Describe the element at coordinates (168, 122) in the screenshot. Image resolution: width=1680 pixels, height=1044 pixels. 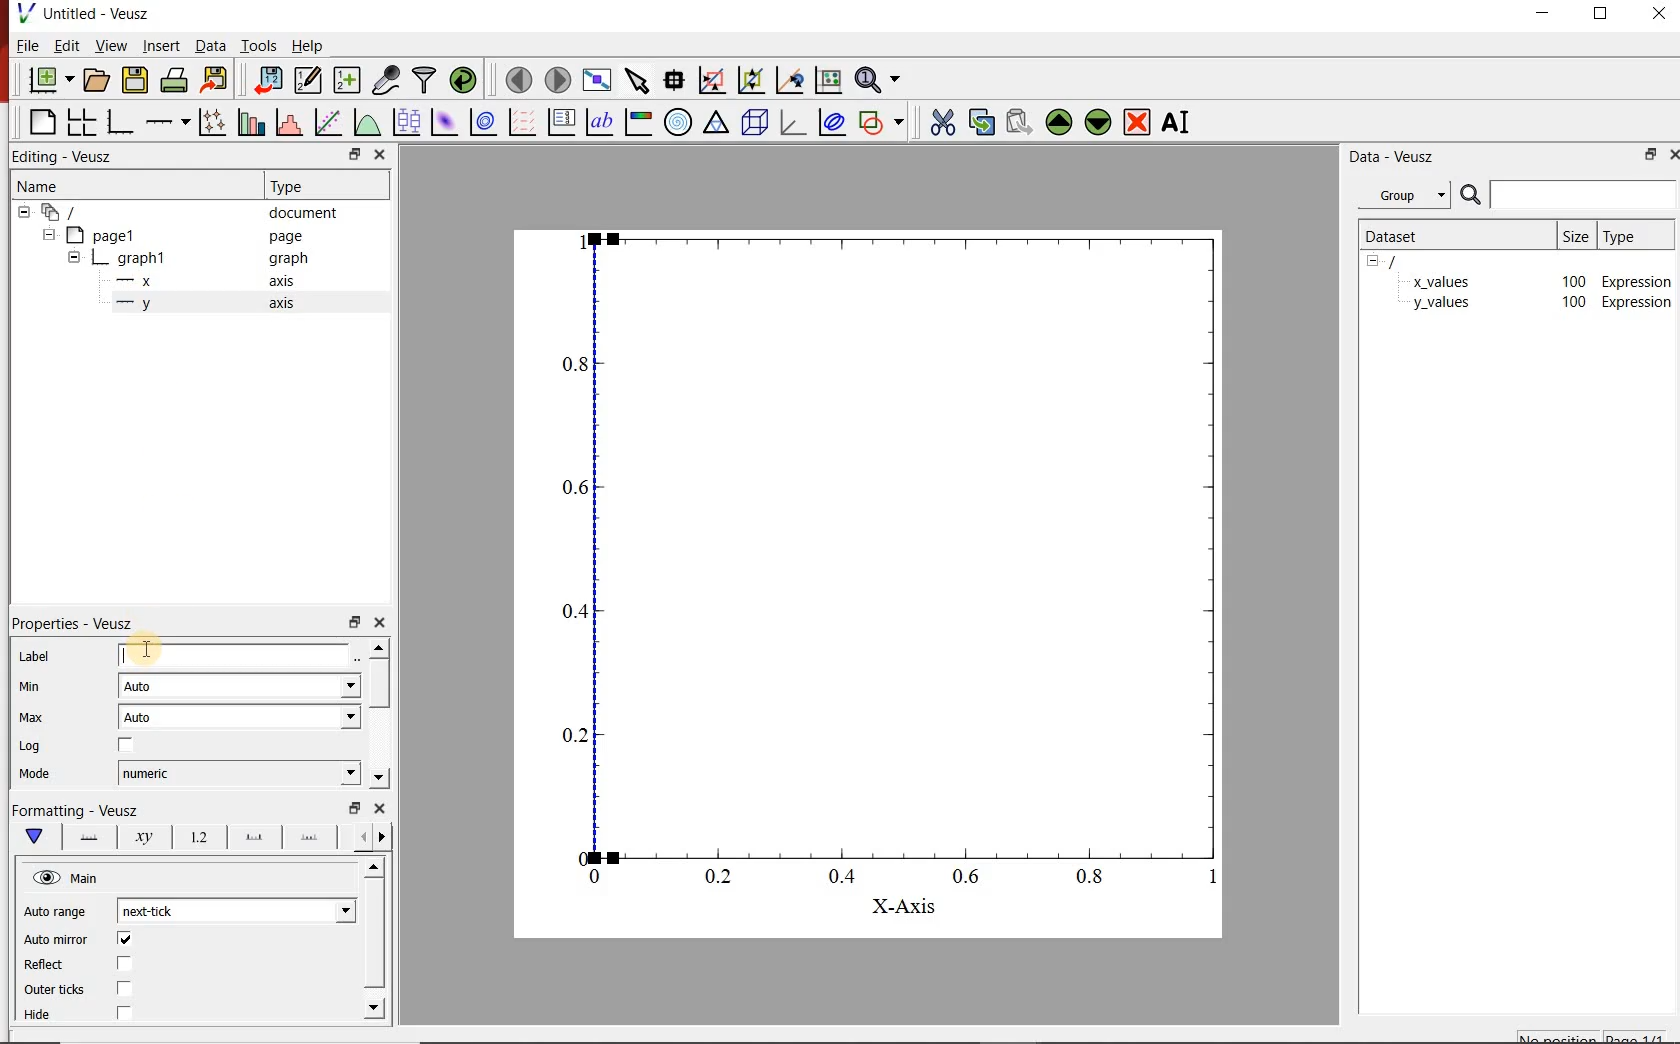
I see `add axis on the plot` at that location.